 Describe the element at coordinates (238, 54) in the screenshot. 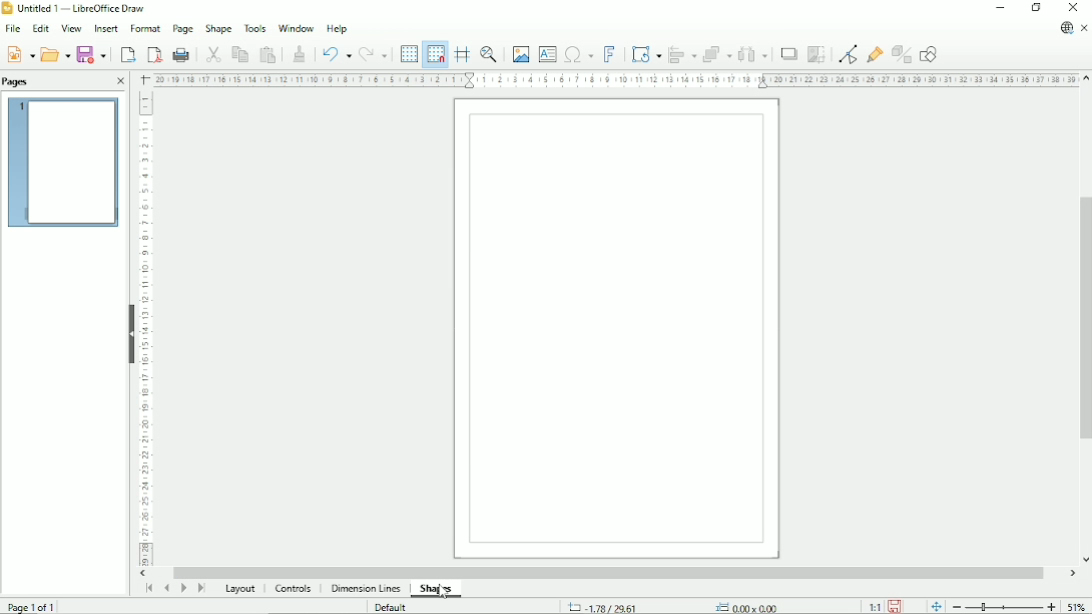

I see `Copy` at that location.